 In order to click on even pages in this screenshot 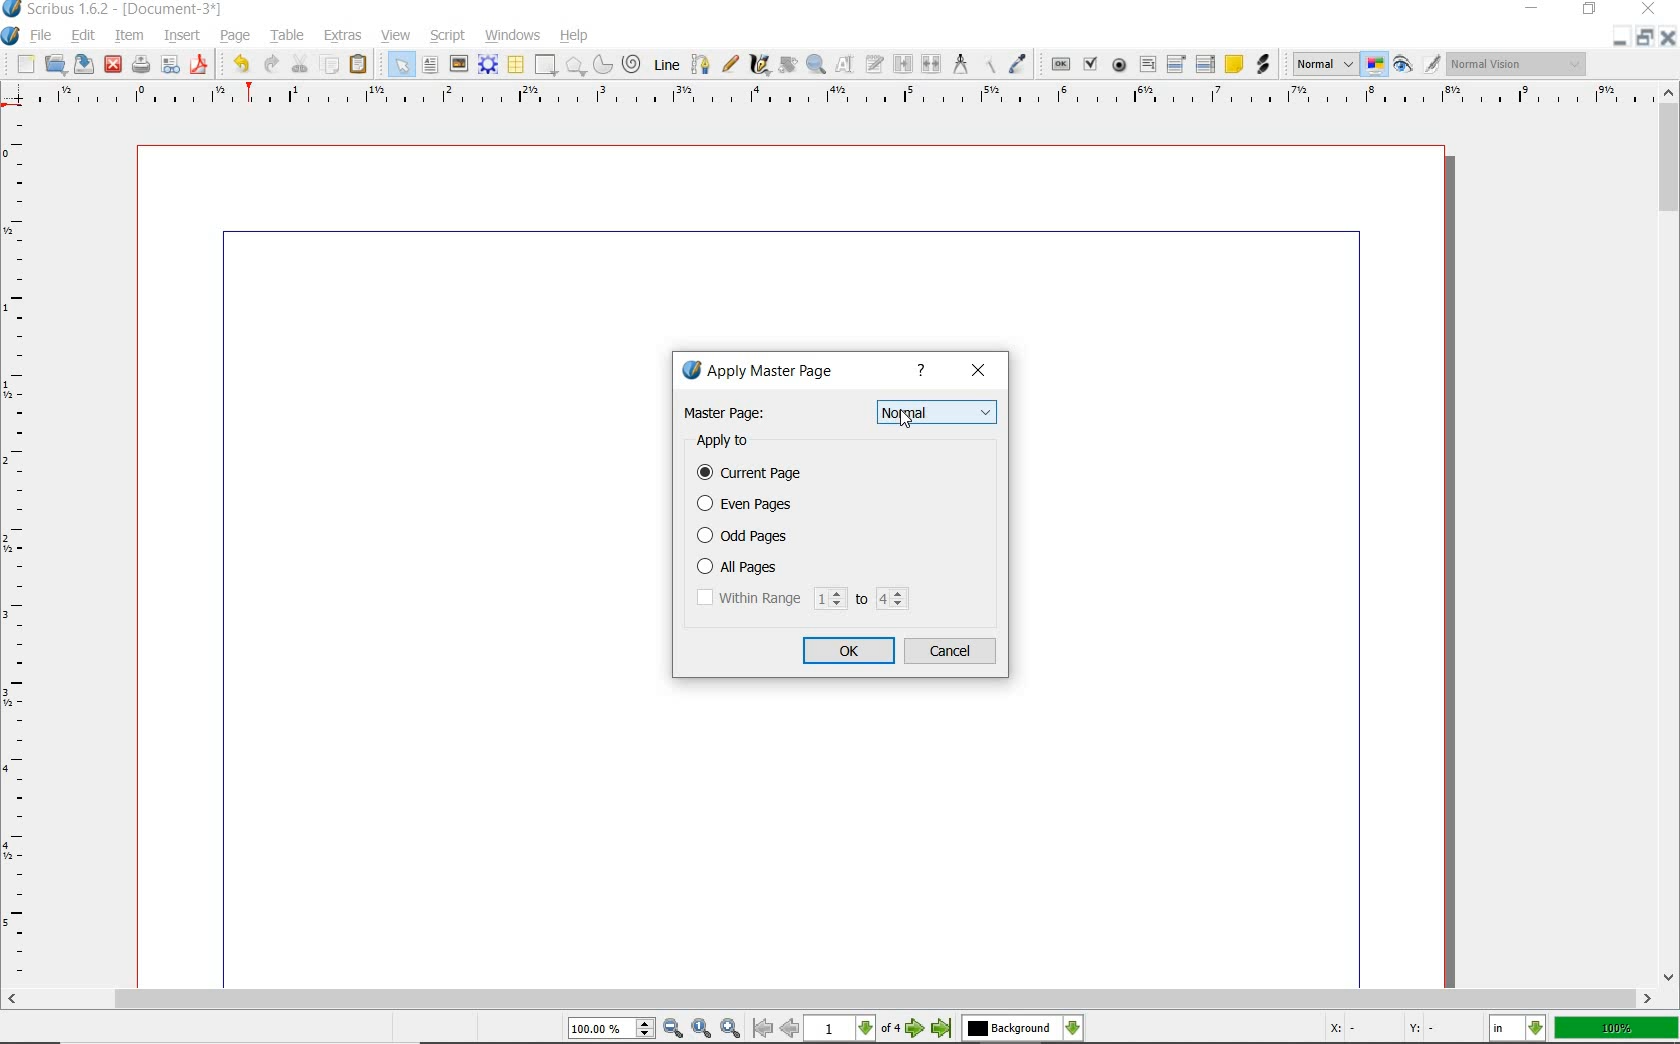, I will do `click(749, 506)`.